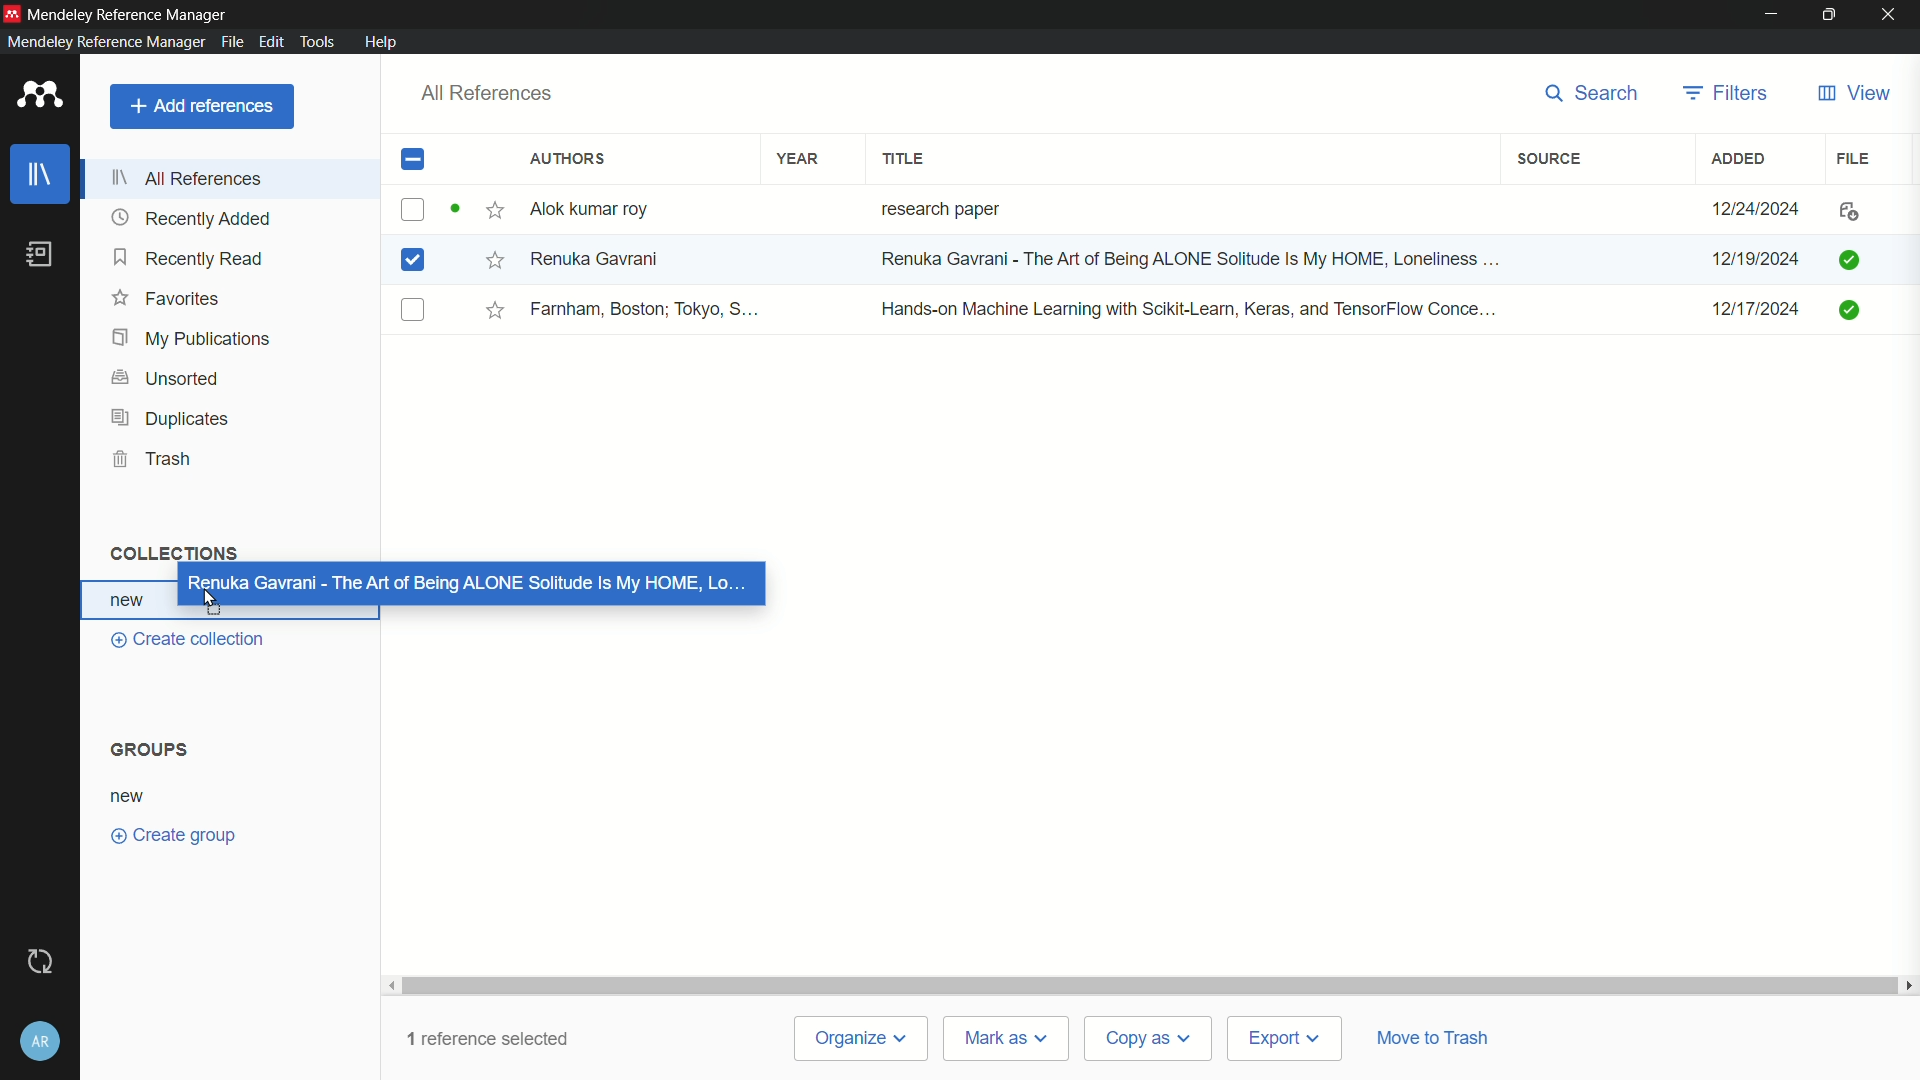  I want to click on tools menu, so click(317, 42).